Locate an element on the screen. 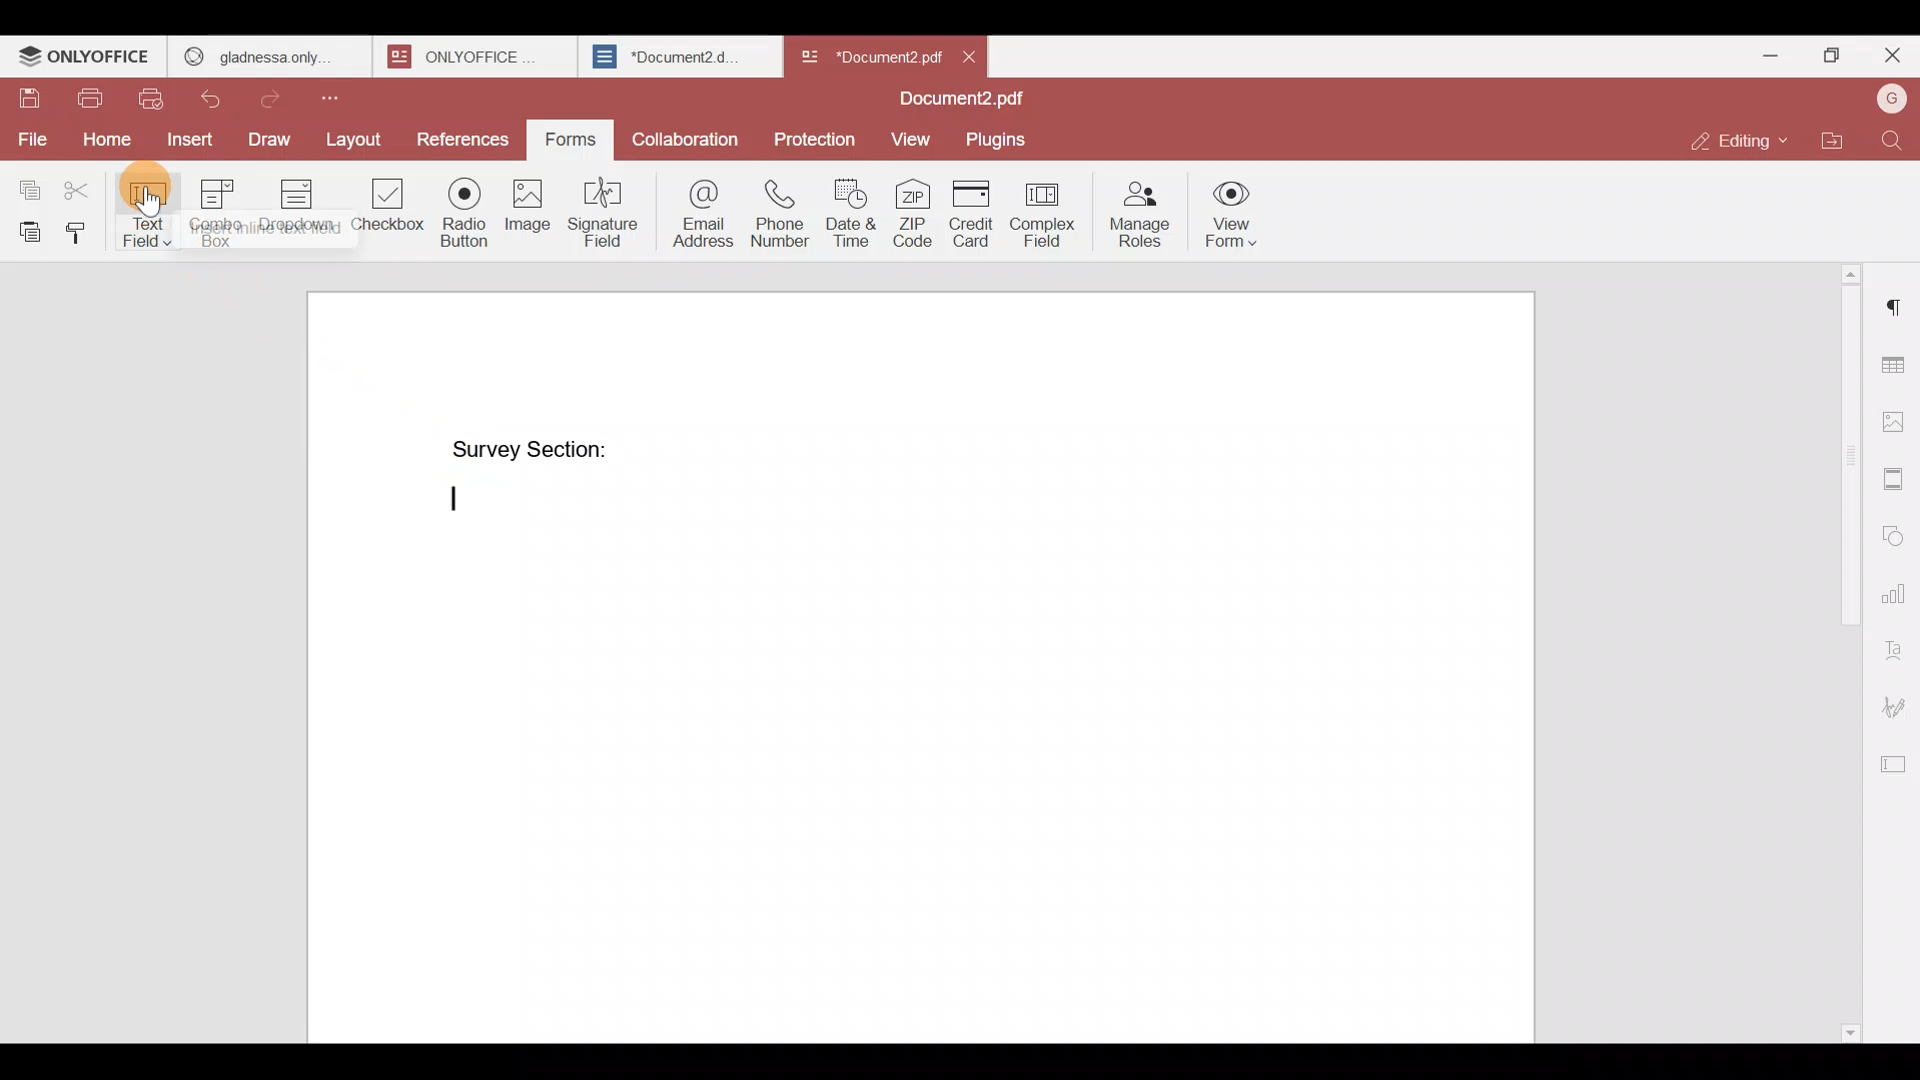 This screenshot has height=1080, width=1920. Undo is located at coordinates (215, 100).